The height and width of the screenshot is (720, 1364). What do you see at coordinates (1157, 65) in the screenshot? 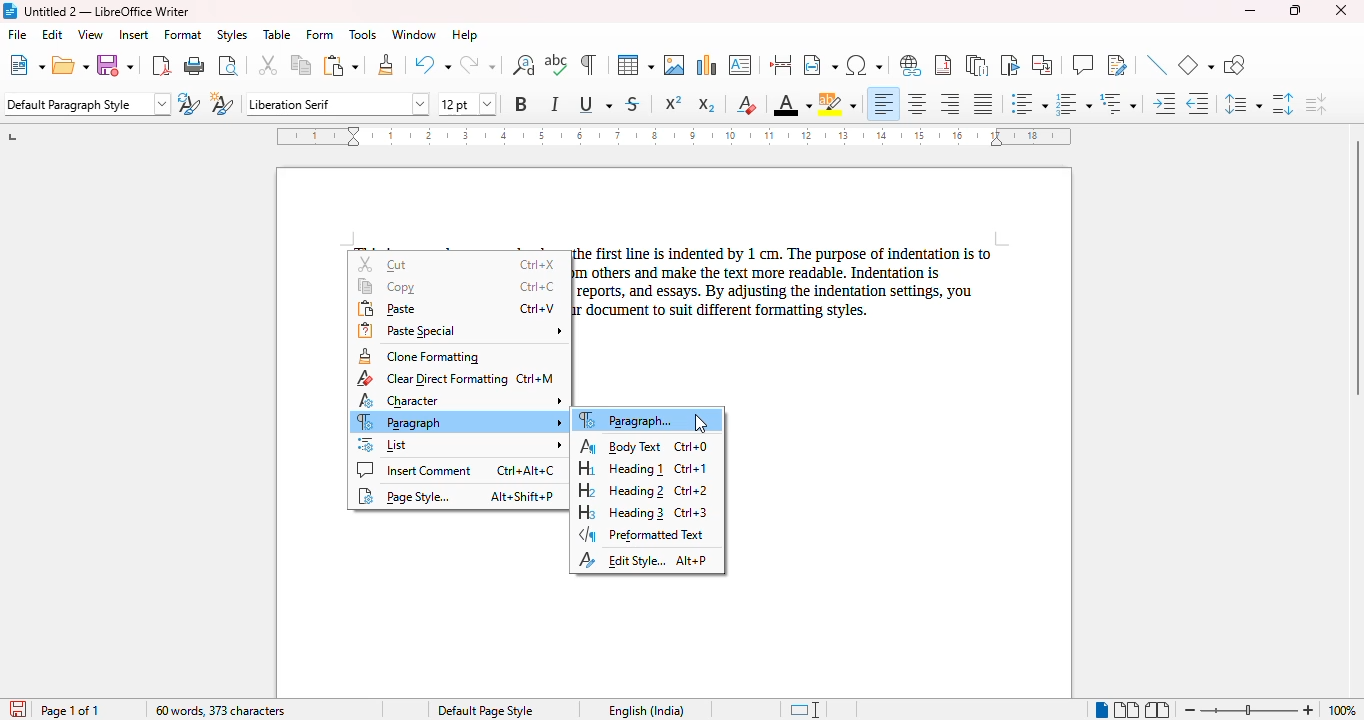
I see `insert line` at bounding box center [1157, 65].